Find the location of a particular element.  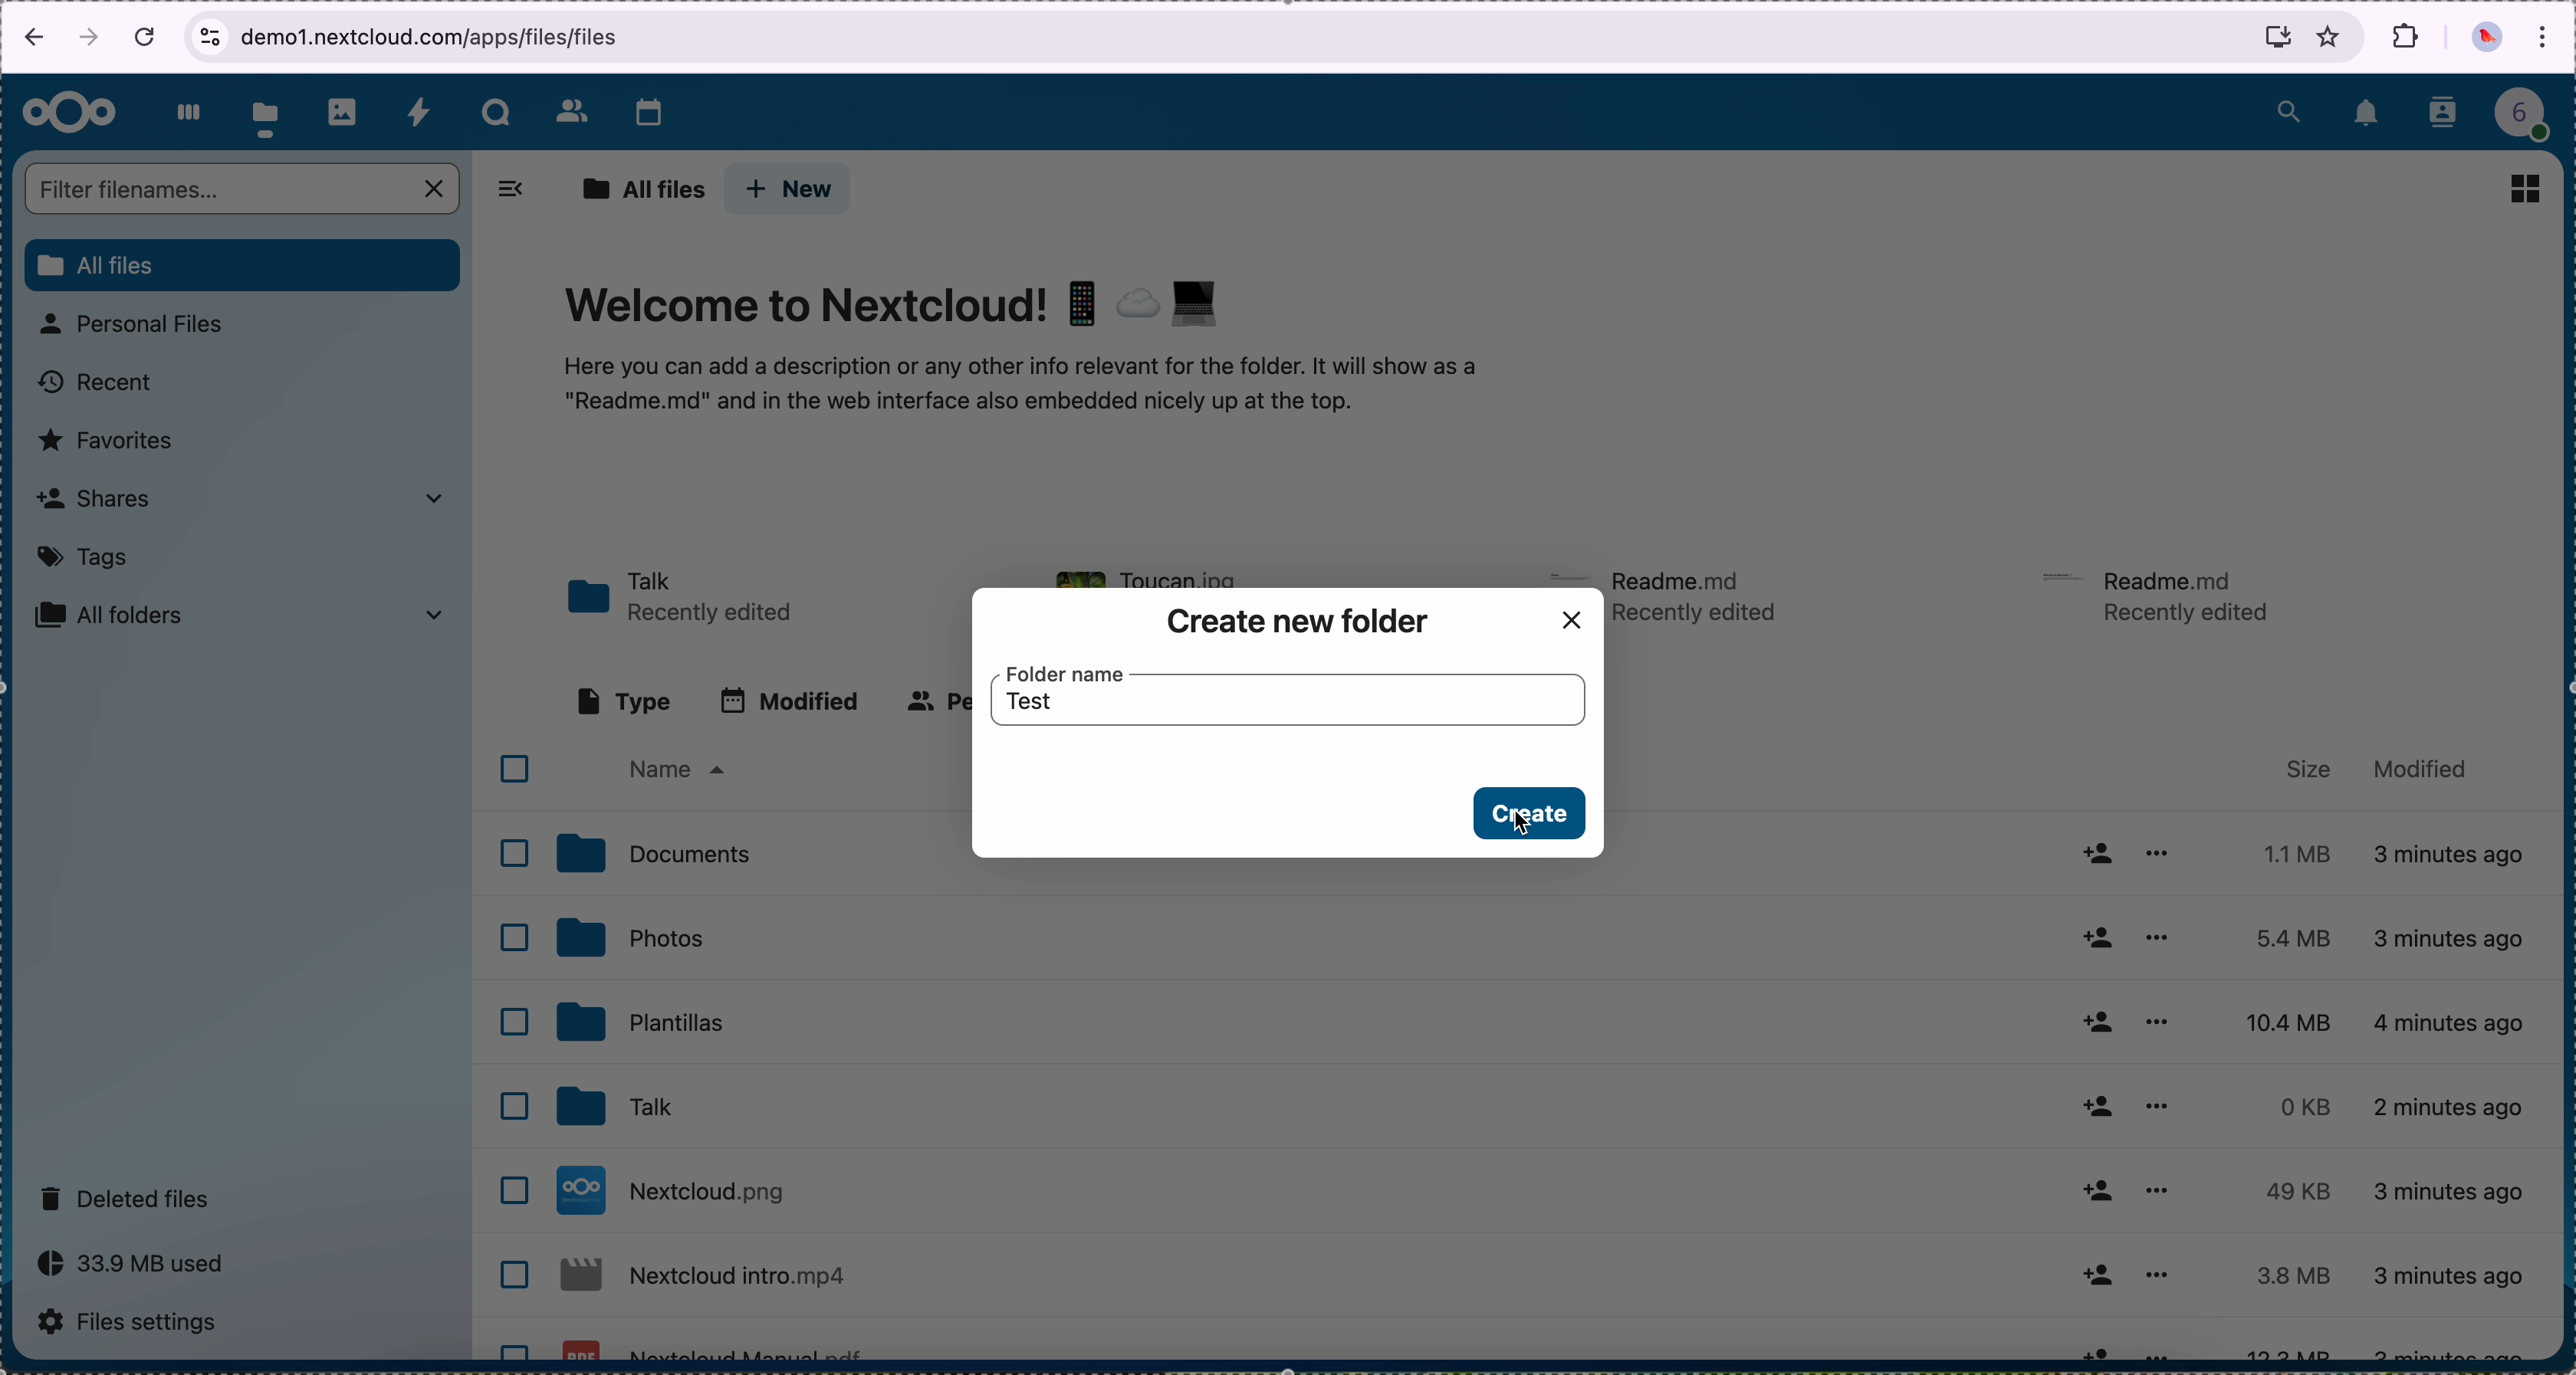

4 minutes ago is located at coordinates (2452, 1019).